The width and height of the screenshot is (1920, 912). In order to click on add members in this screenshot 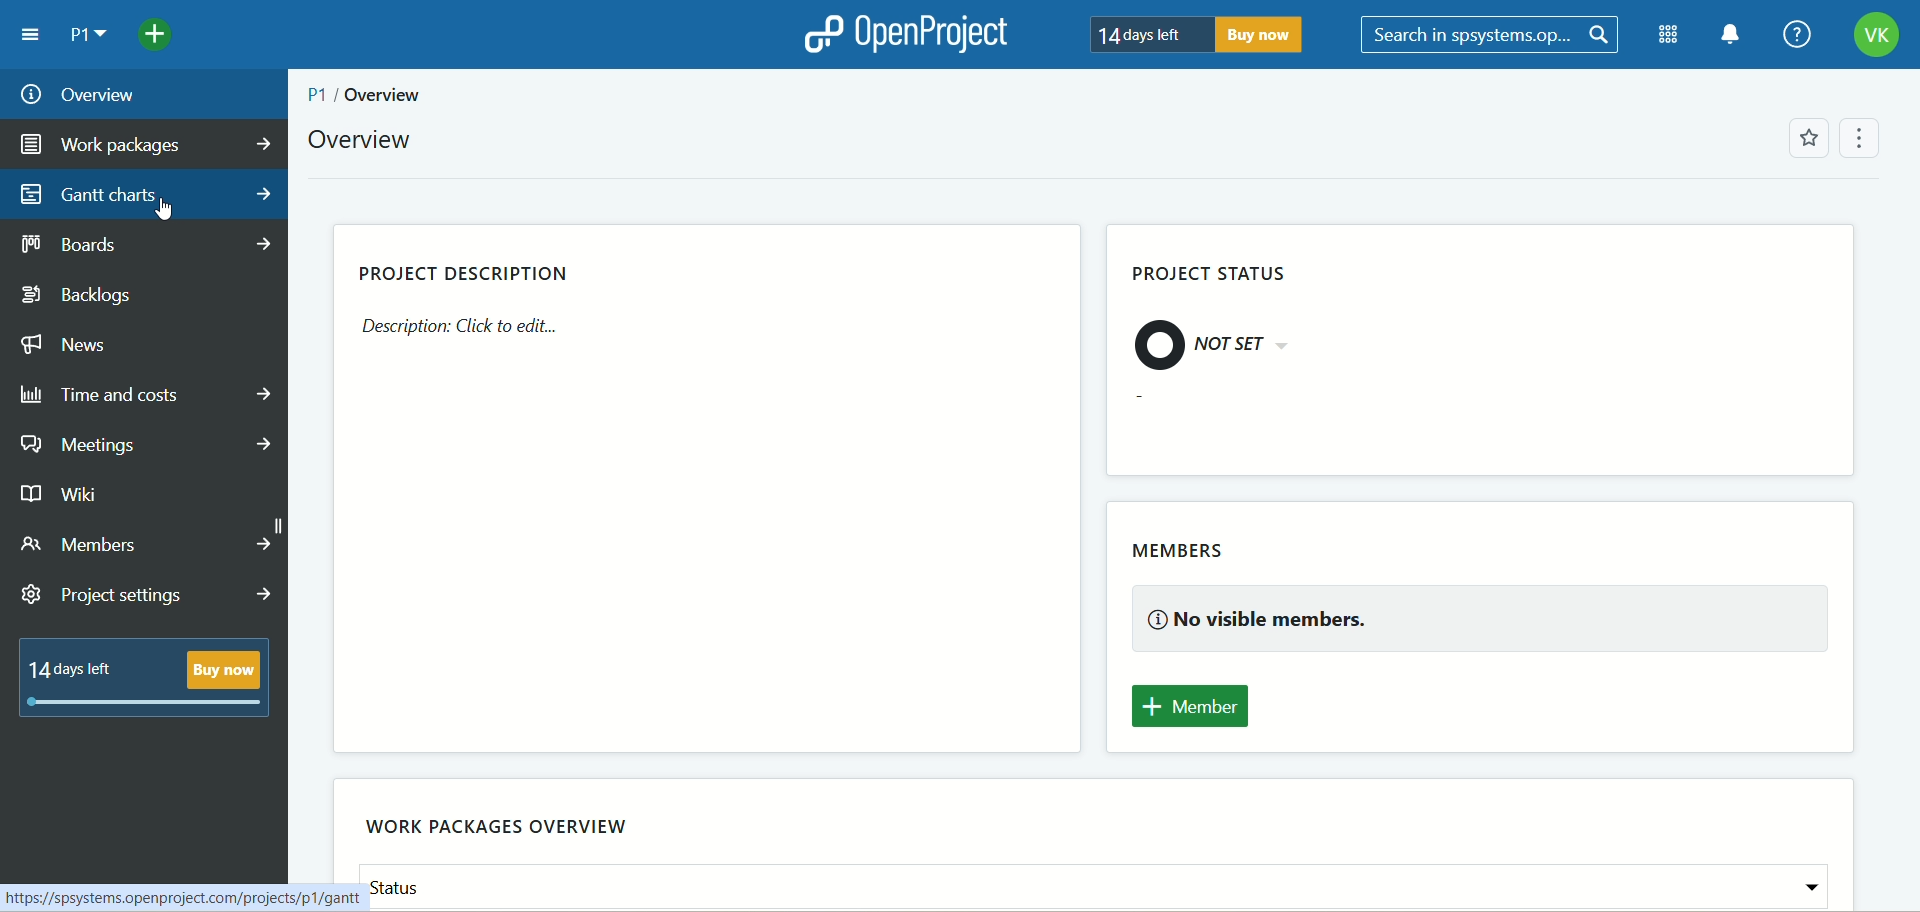, I will do `click(1201, 707)`.